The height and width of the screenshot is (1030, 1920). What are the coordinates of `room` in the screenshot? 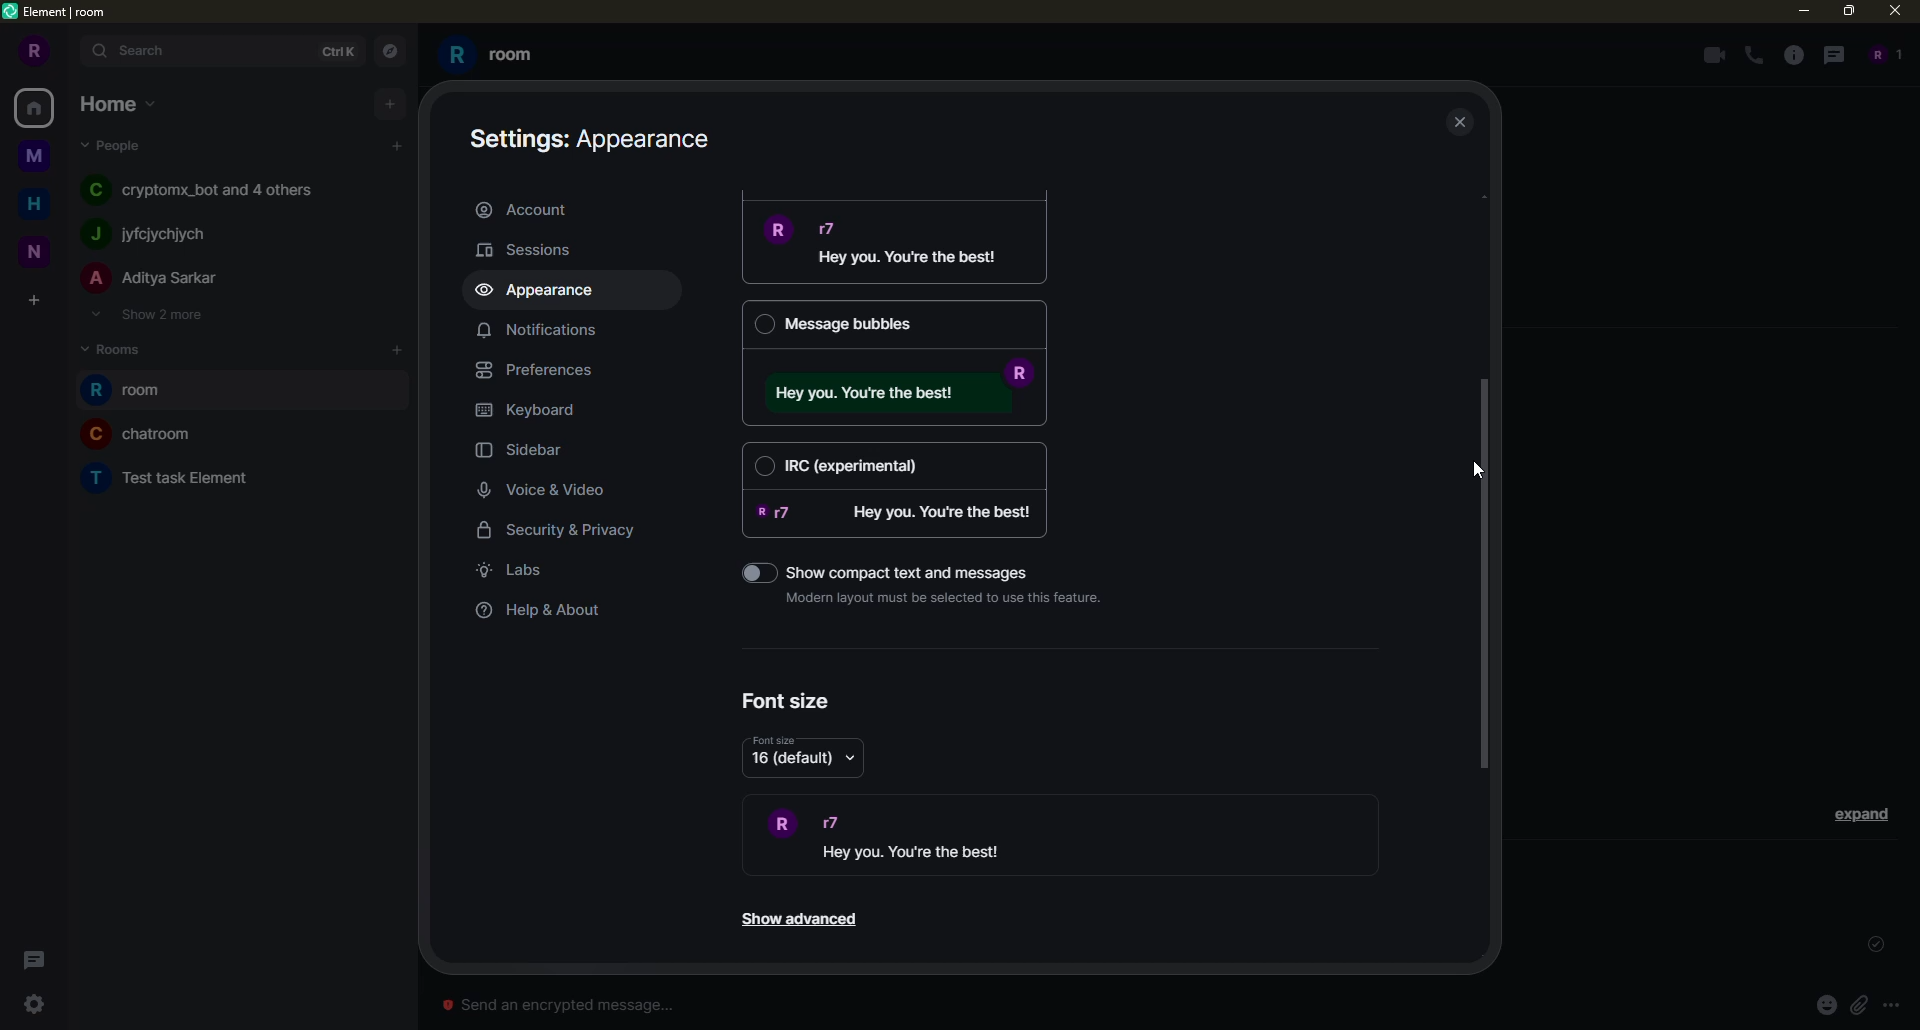 It's located at (492, 55).